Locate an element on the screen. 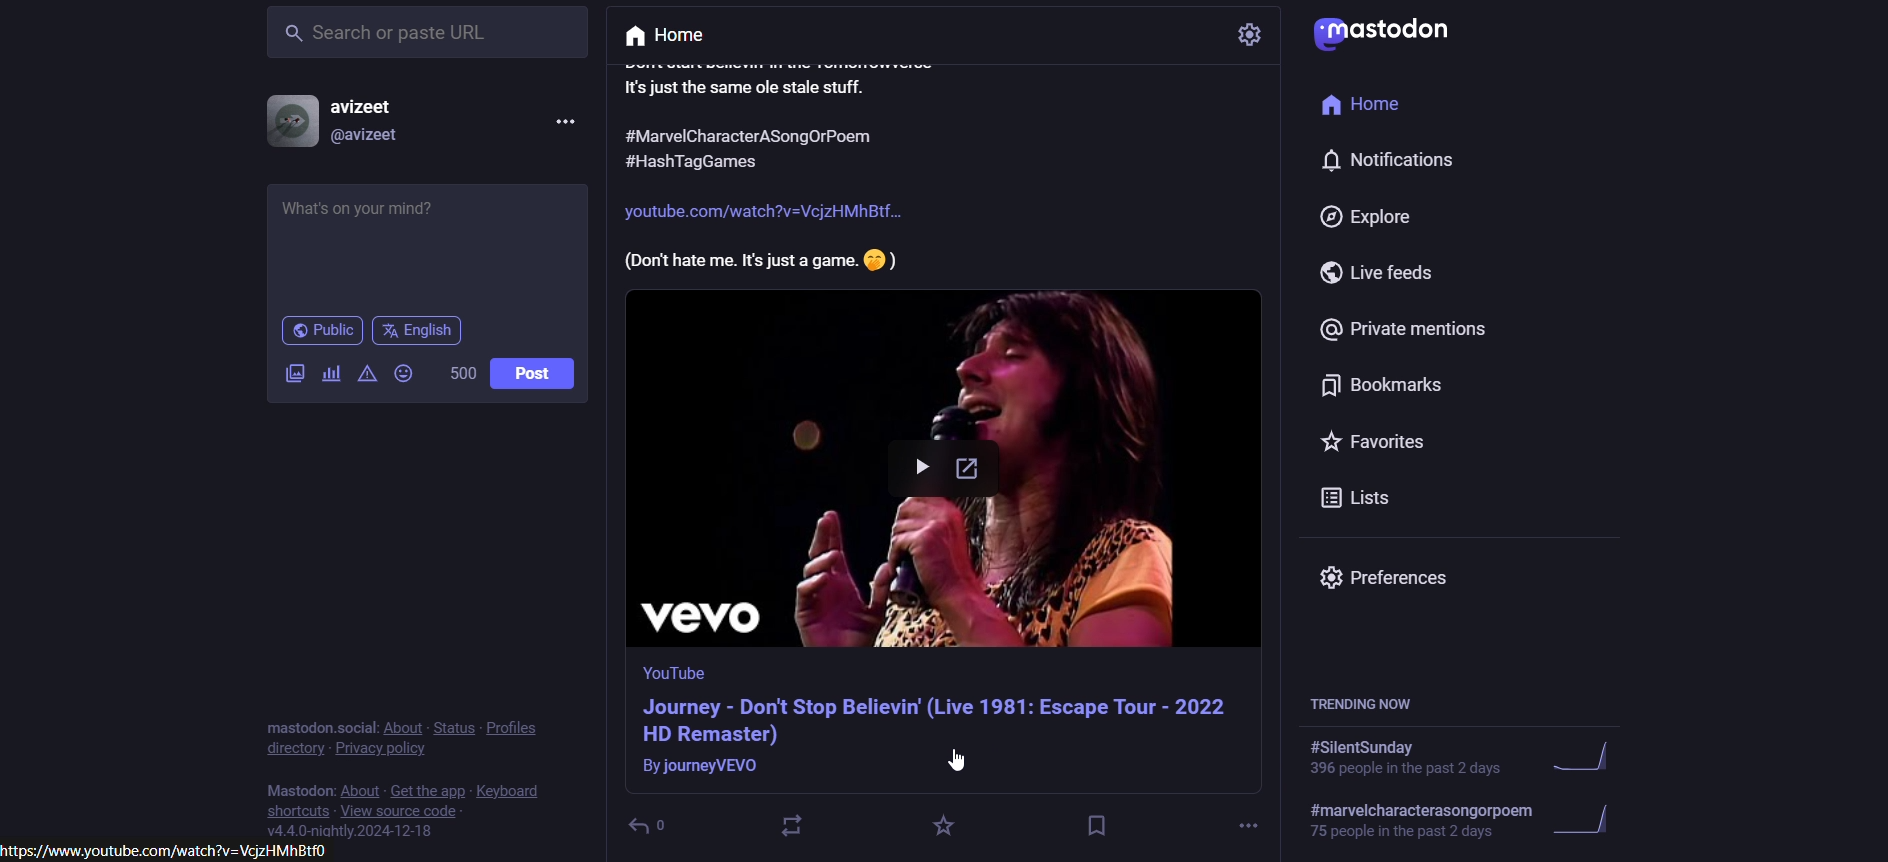 This screenshot has height=862, width=1888. boost is located at coordinates (799, 823).